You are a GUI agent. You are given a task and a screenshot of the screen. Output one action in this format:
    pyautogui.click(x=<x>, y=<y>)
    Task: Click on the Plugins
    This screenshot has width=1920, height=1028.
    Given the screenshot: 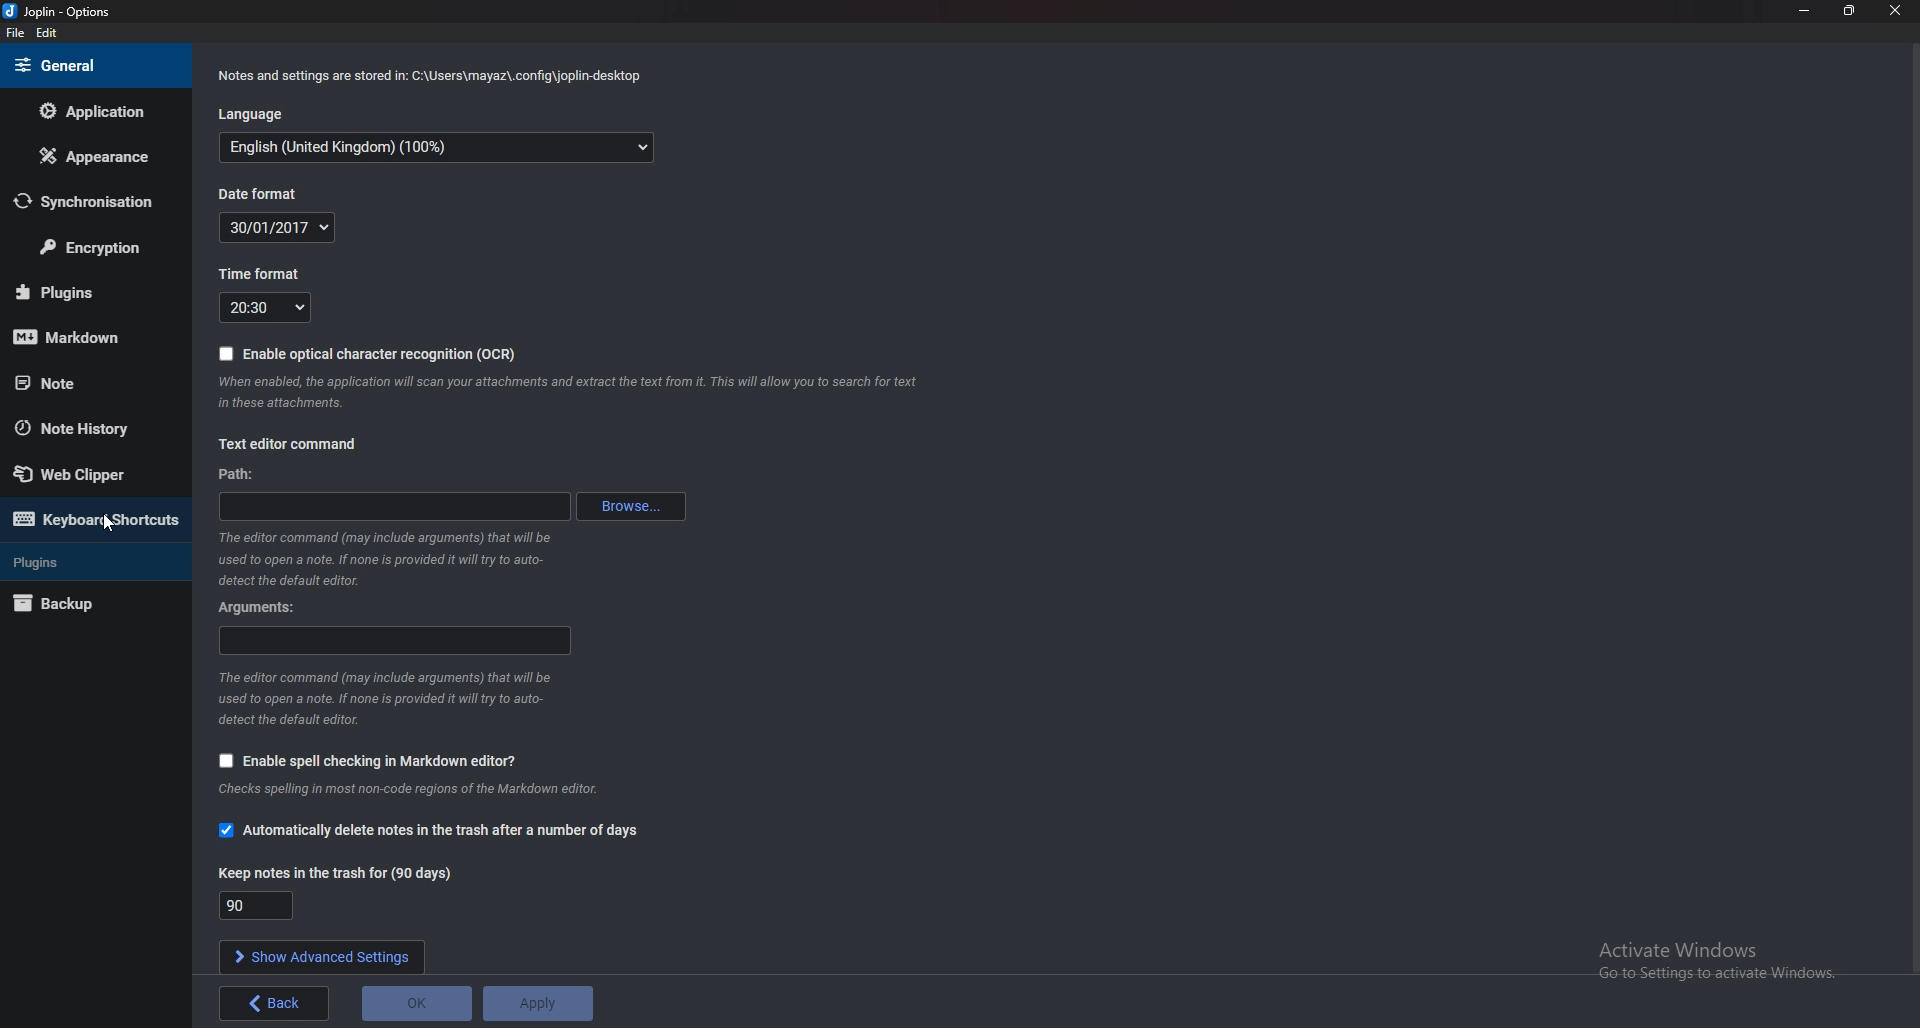 What is the action you would take?
    pyautogui.click(x=88, y=563)
    